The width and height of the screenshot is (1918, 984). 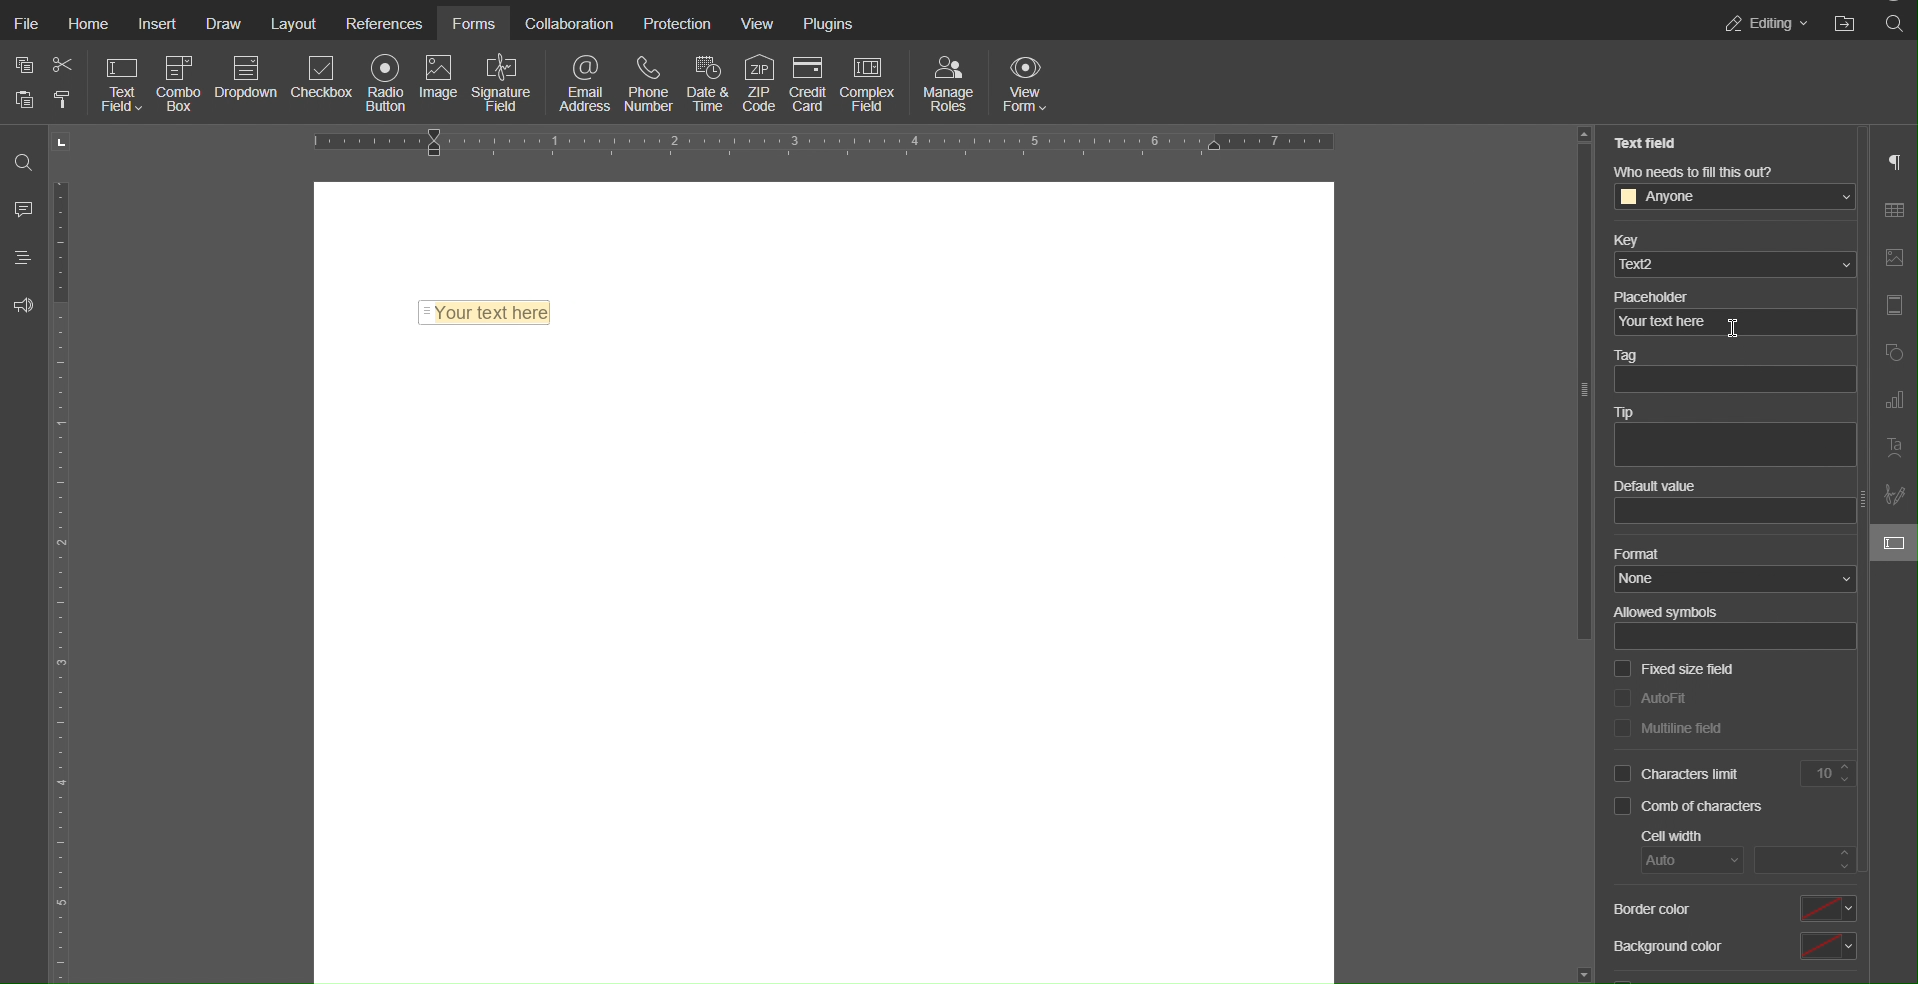 What do you see at coordinates (1830, 772) in the screenshot?
I see `Limit` at bounding box center [1830, 772].